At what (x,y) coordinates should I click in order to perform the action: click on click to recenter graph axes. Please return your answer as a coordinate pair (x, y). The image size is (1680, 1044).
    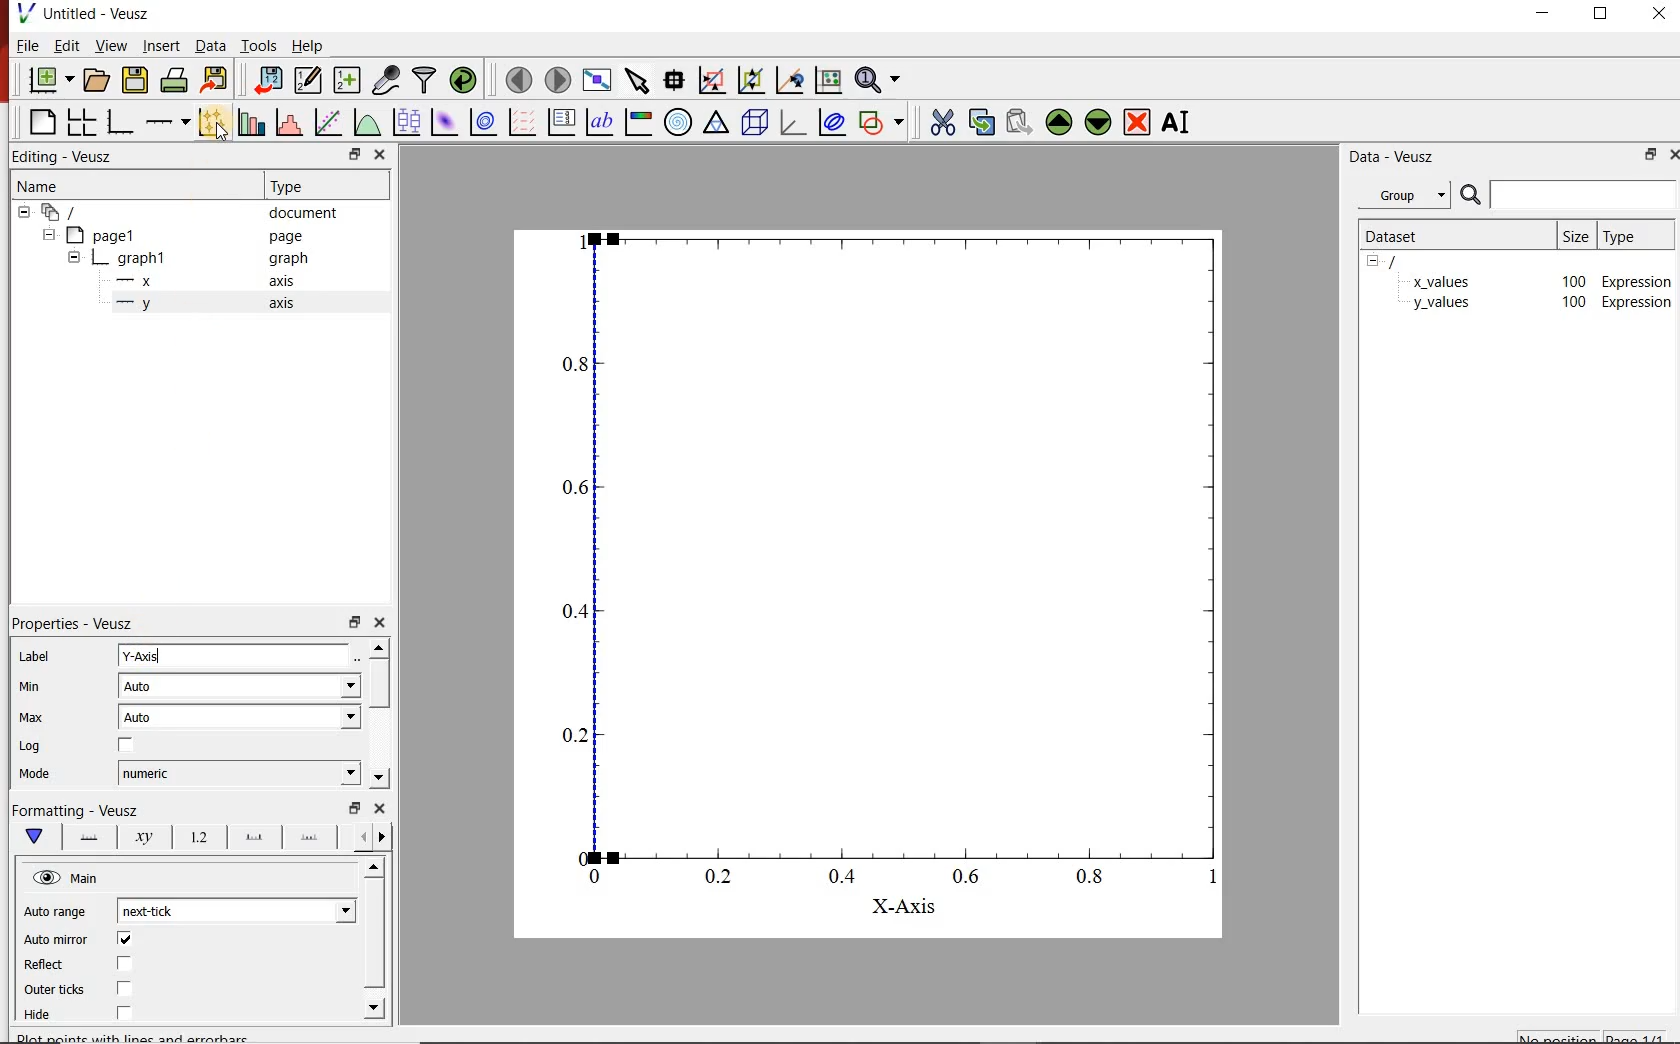
    Looking at the image, I should click on (789, 81).